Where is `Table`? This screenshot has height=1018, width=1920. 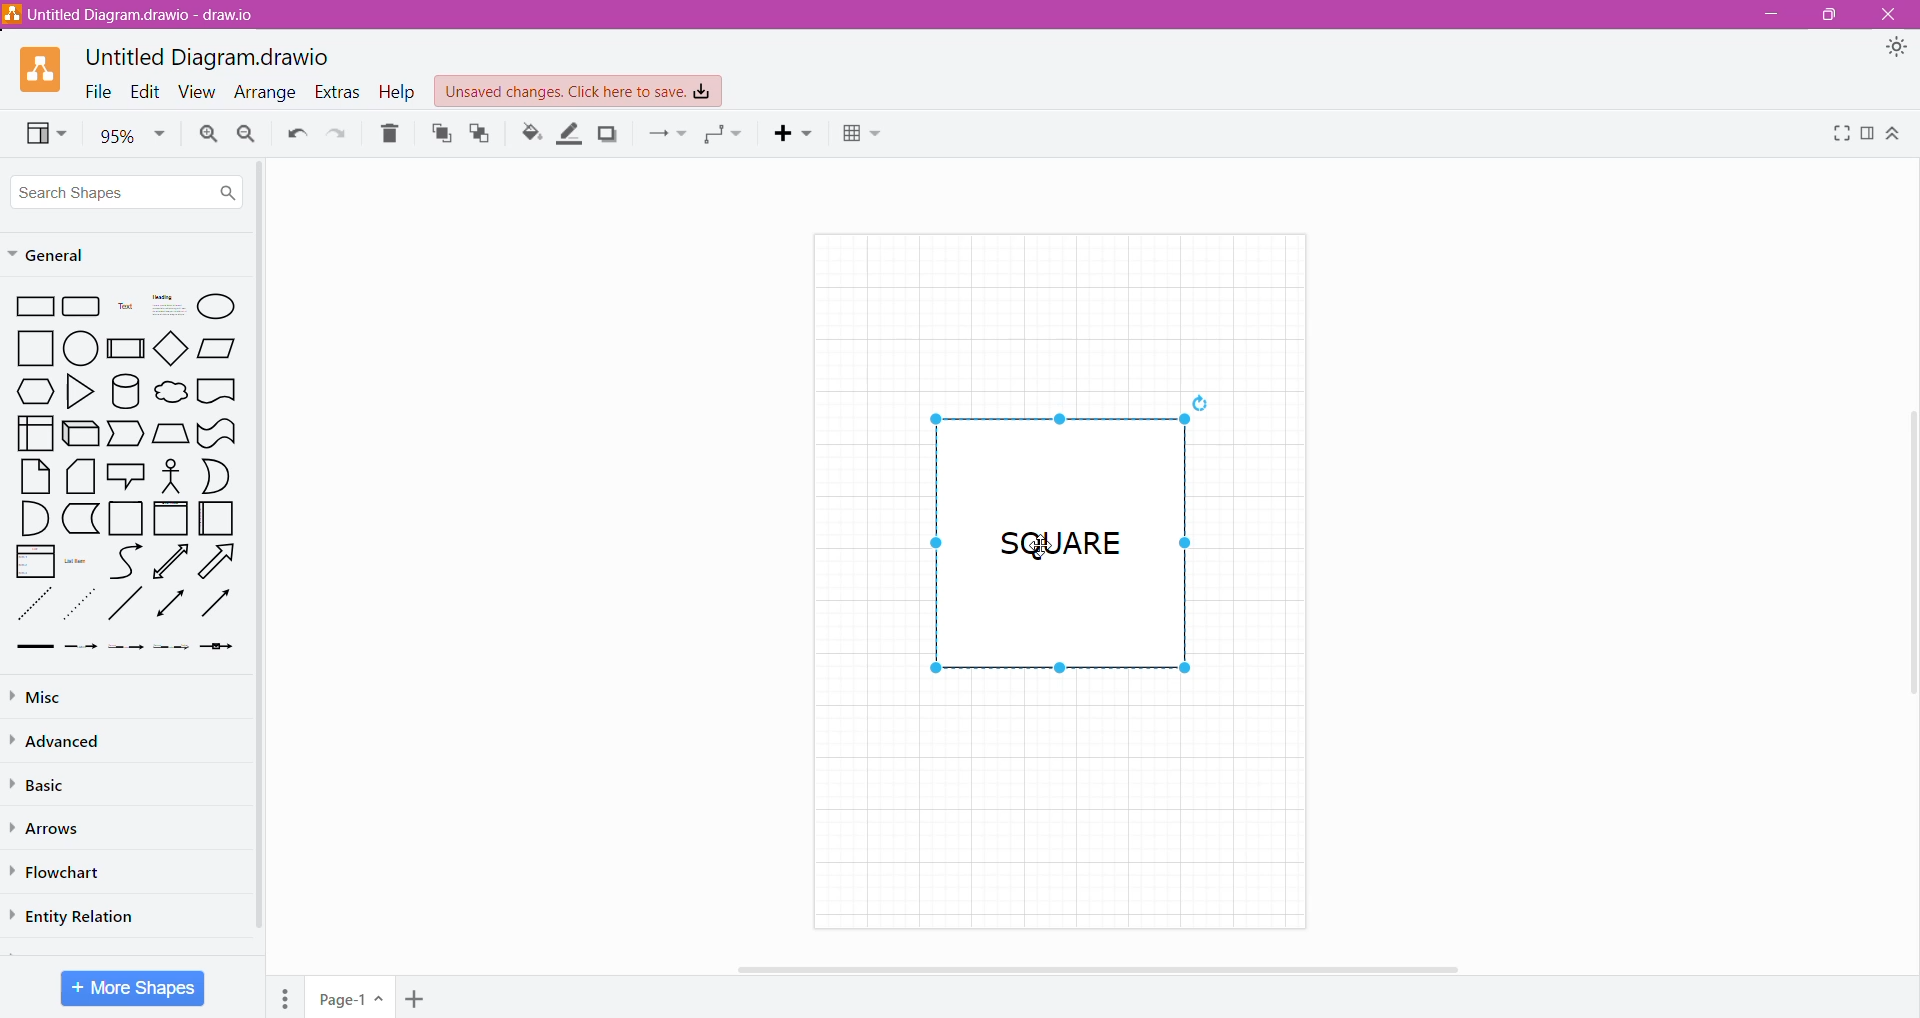
Table is located at coordinates (866, 135).